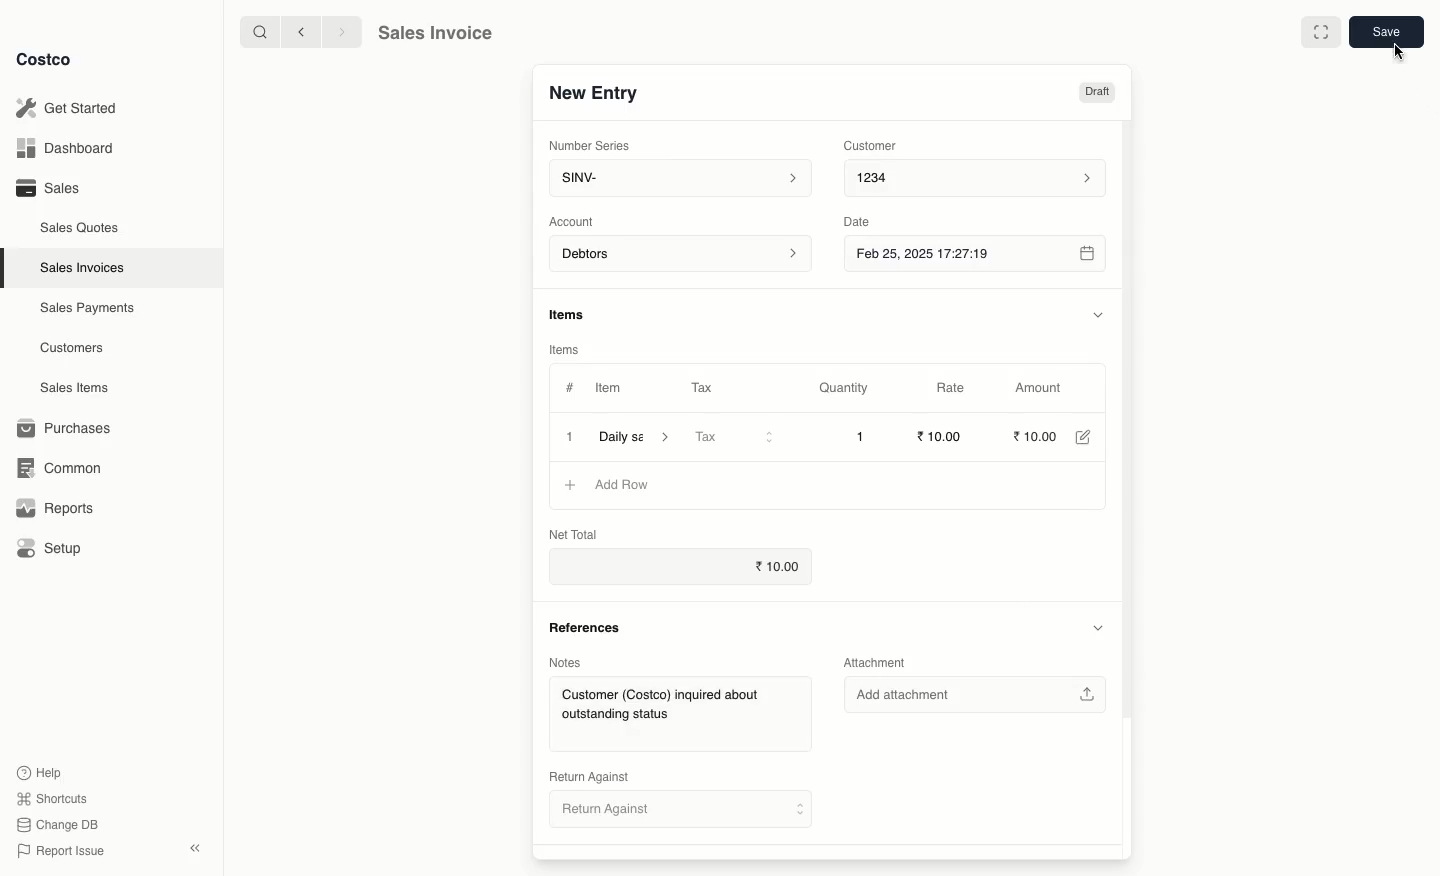  What do you see at coordinates (569, 534) in the screenshot?
I see `Net Total` at bounding box center [569, 534].